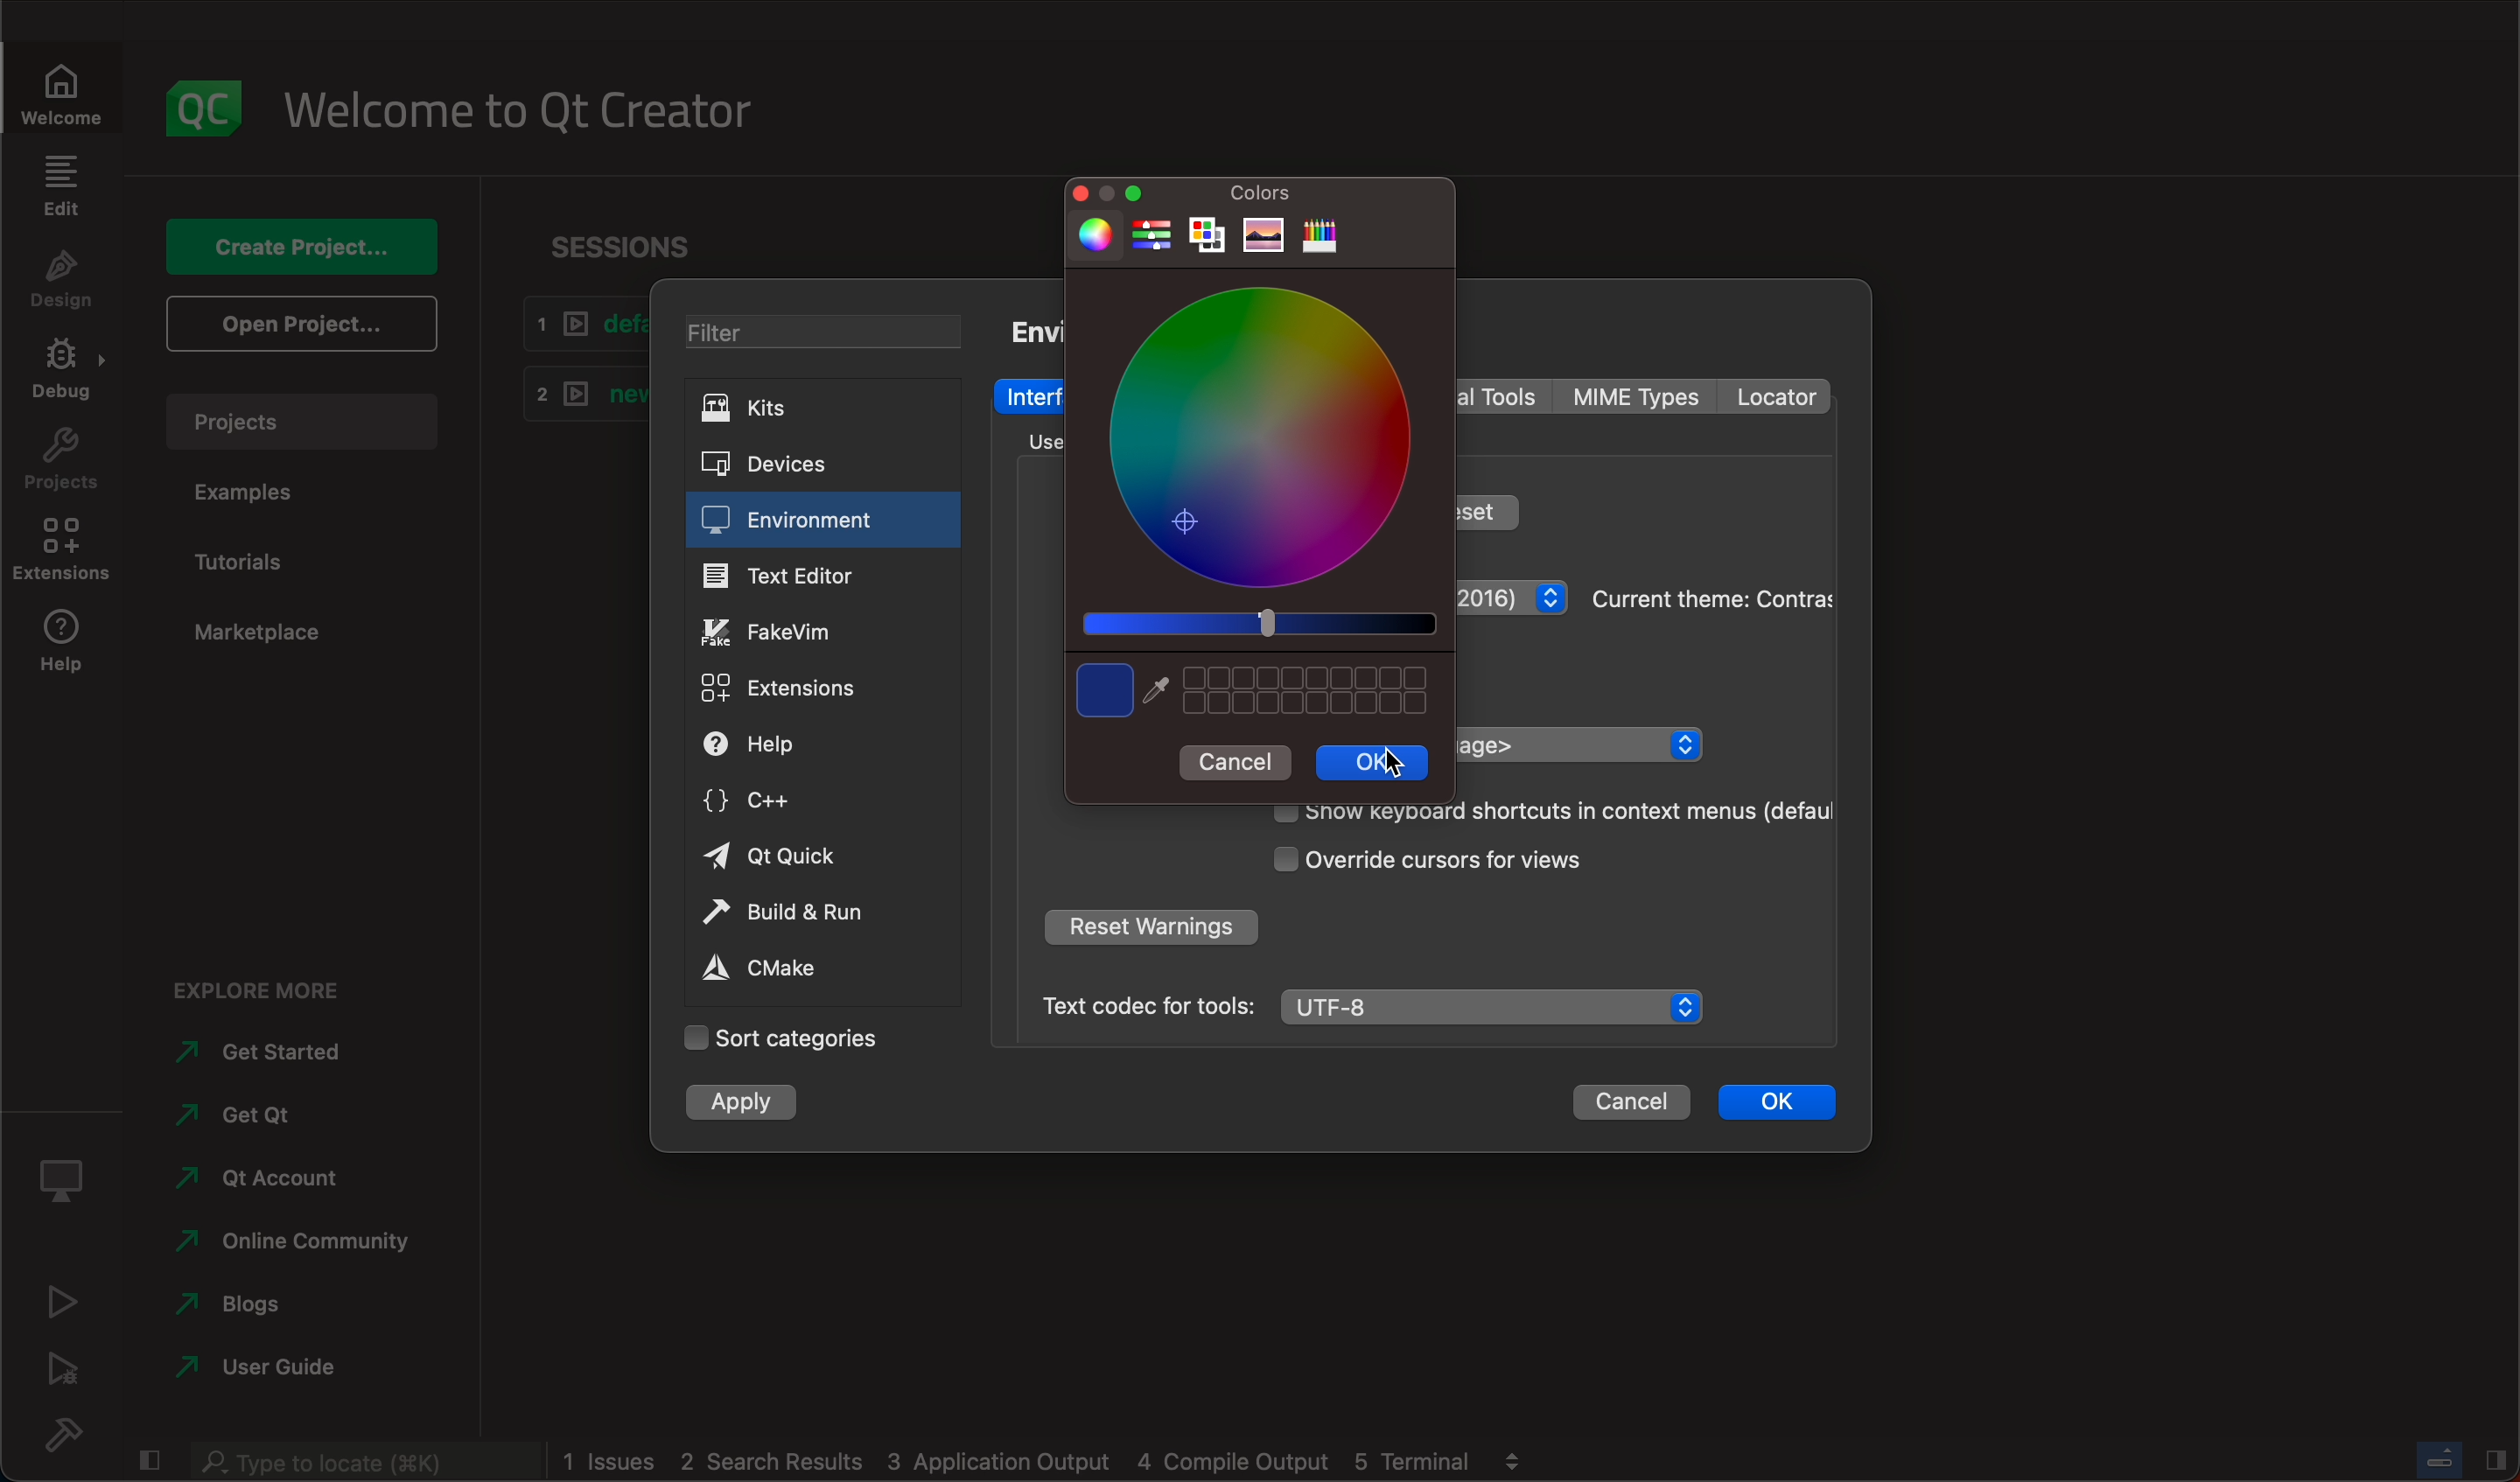  What do you see at coordinates (782, 1039) in the screenshot?
I see `categories` at bounding box center [782, 1039].